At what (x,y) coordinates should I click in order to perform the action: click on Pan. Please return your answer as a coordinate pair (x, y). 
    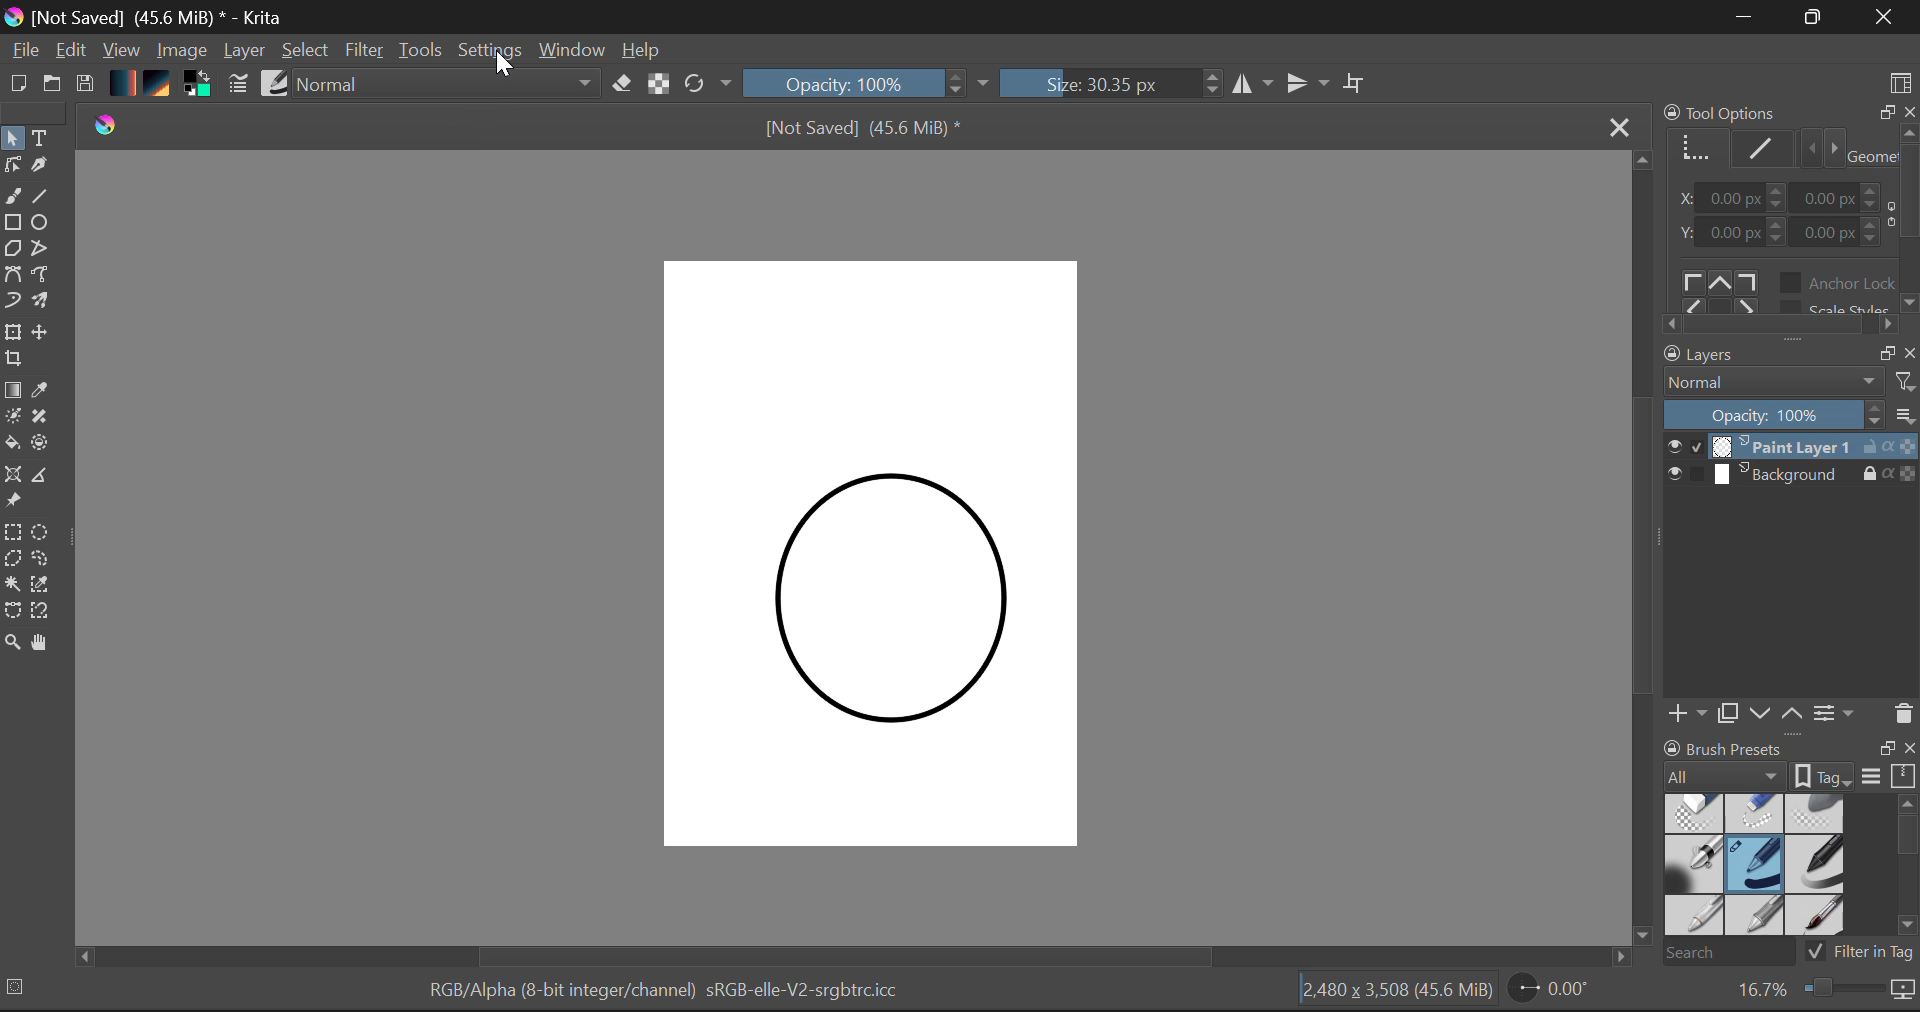
    Looking at the image, I should click on (44, 643).